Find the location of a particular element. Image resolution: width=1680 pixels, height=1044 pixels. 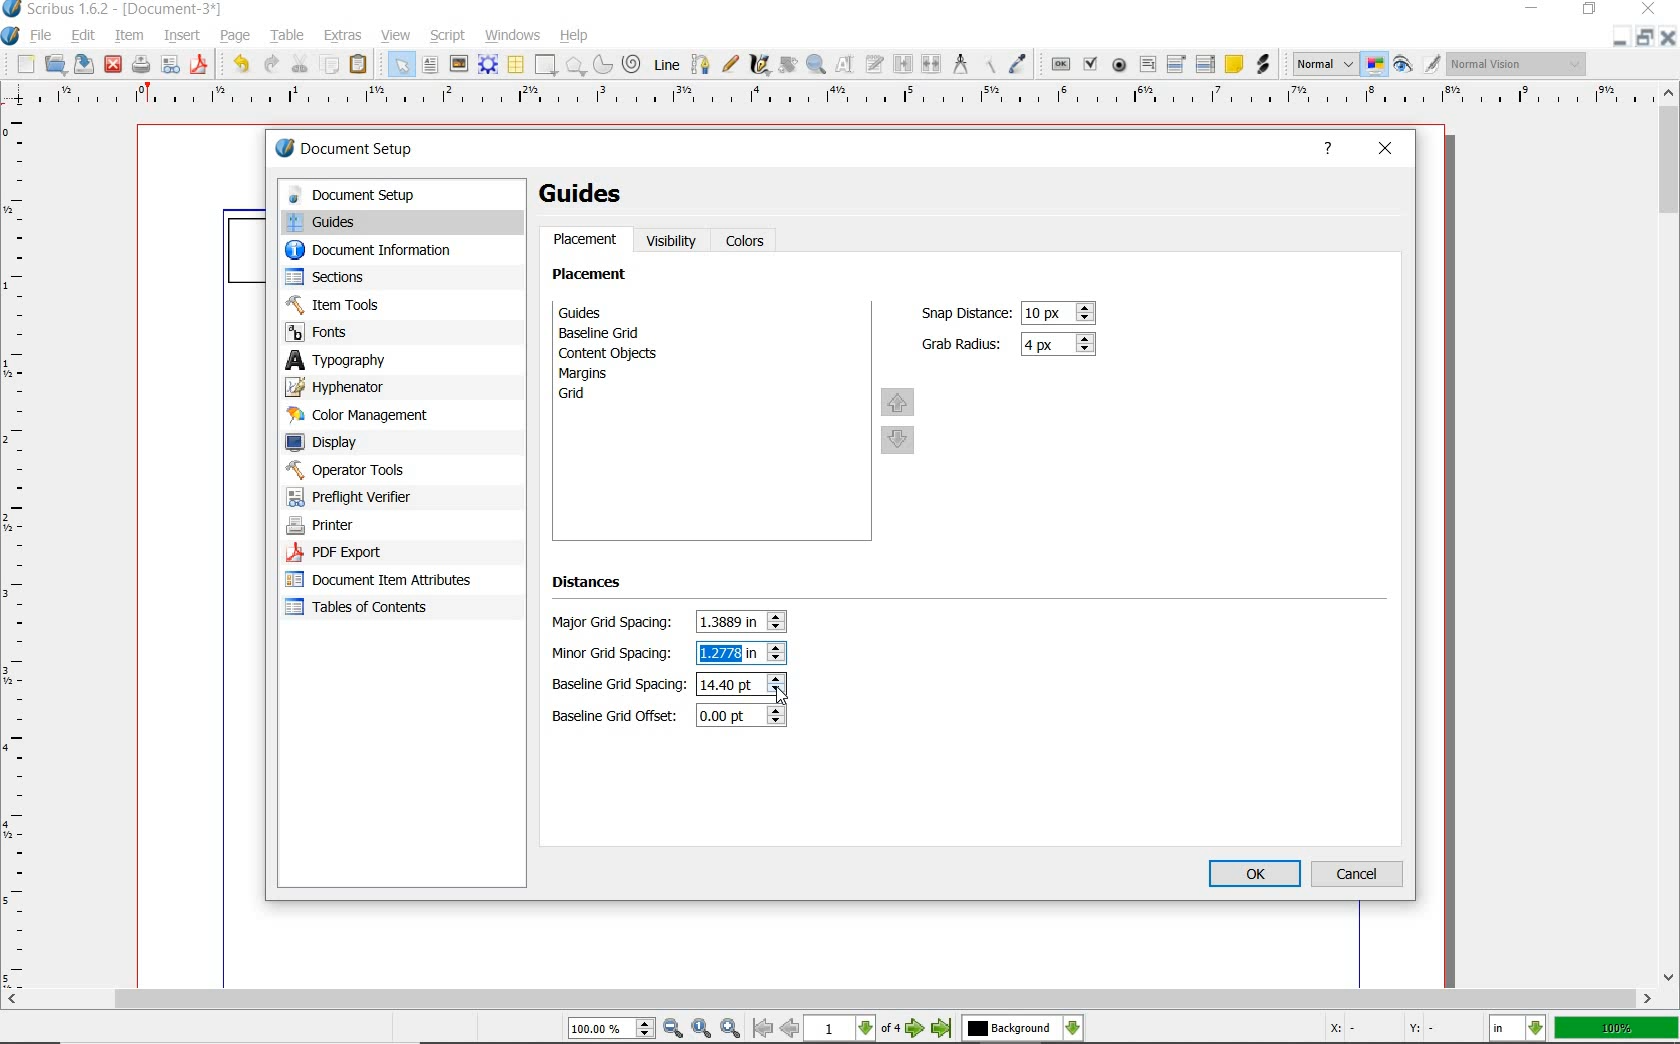

ruler is located at coordinates (23, 553).